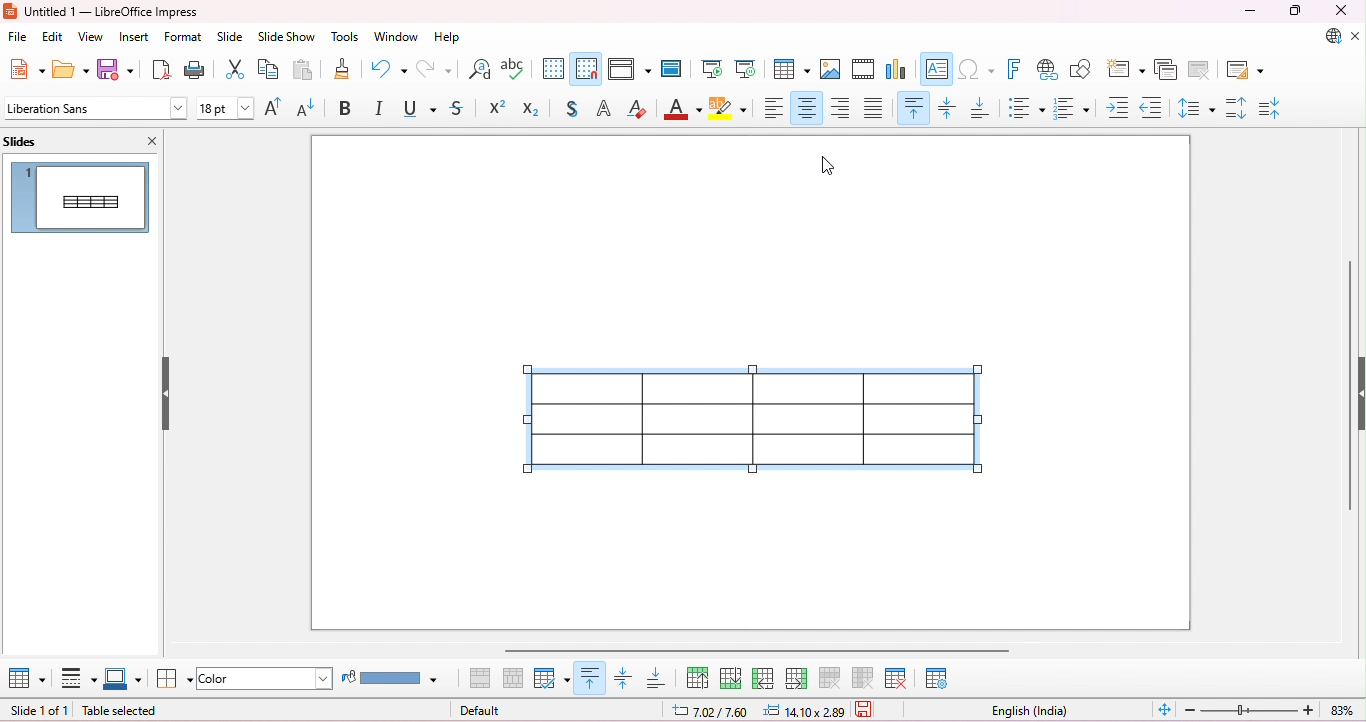  I want to click on decrement size, so click(307, 108).